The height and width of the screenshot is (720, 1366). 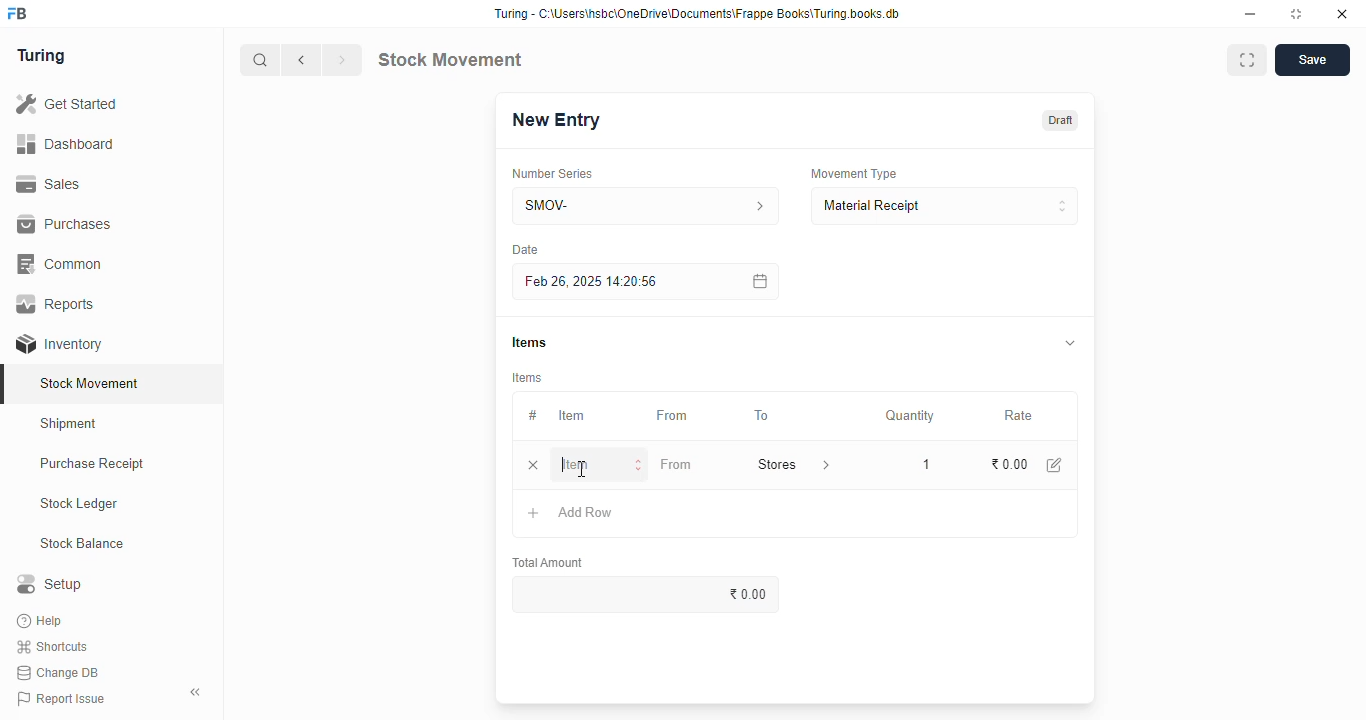 I want to click on common, so click(x=62, y=264).